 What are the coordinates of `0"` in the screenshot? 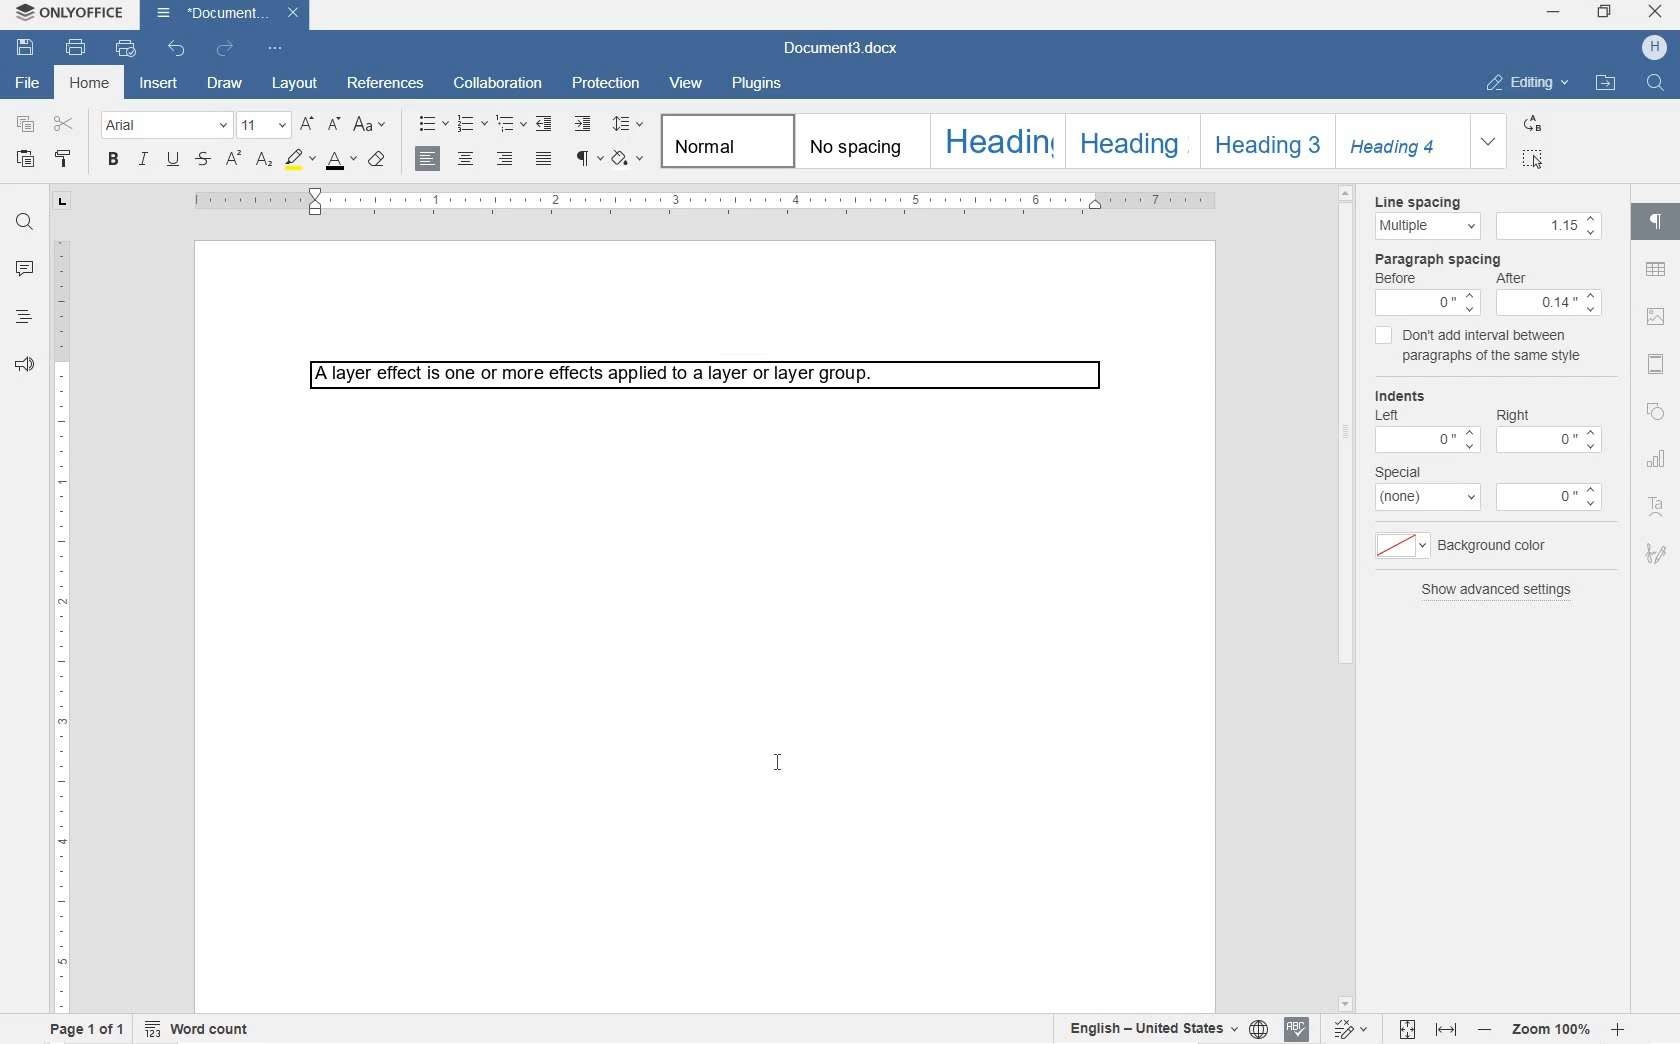 It's located at (1549, 498).